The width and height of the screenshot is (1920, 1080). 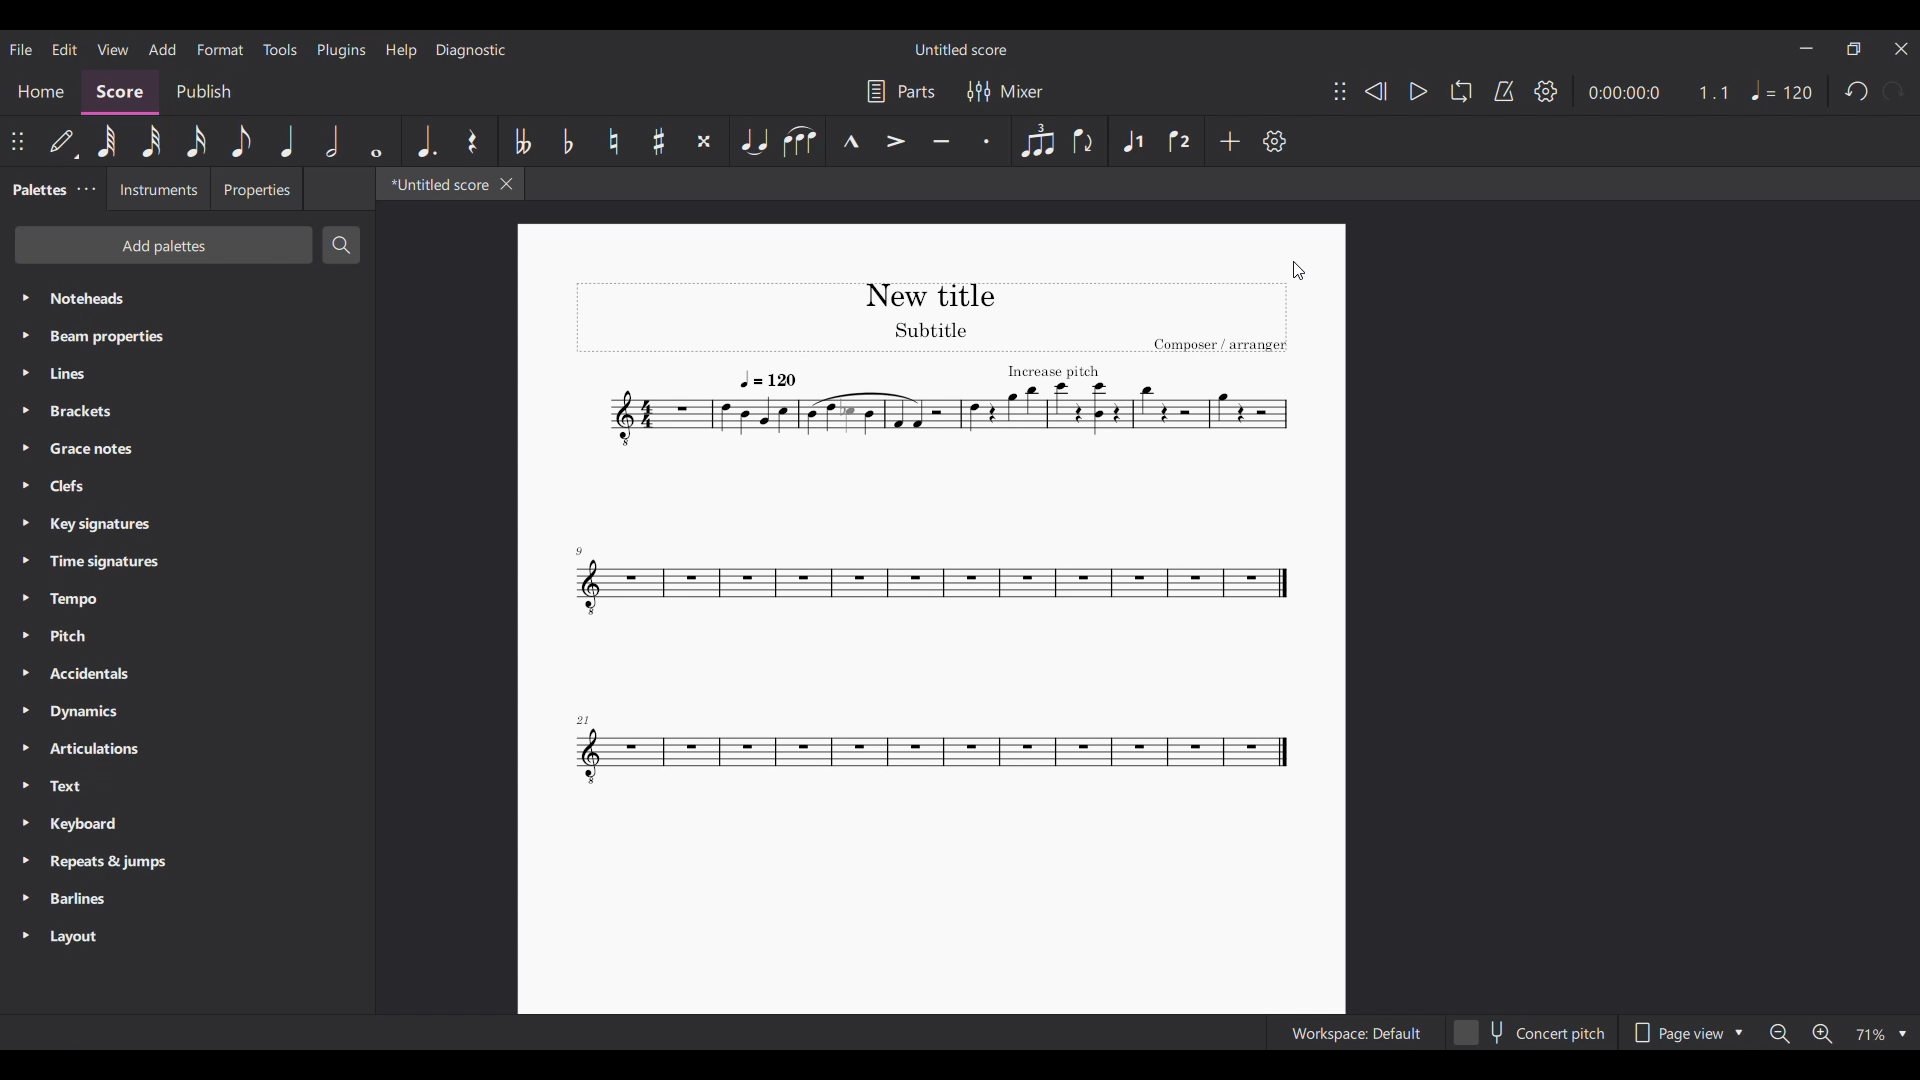 What do you see at coordinates (435, 183) in the screenshot?
I see `*Untitled score, current tab` at bounding box center [435, 183].